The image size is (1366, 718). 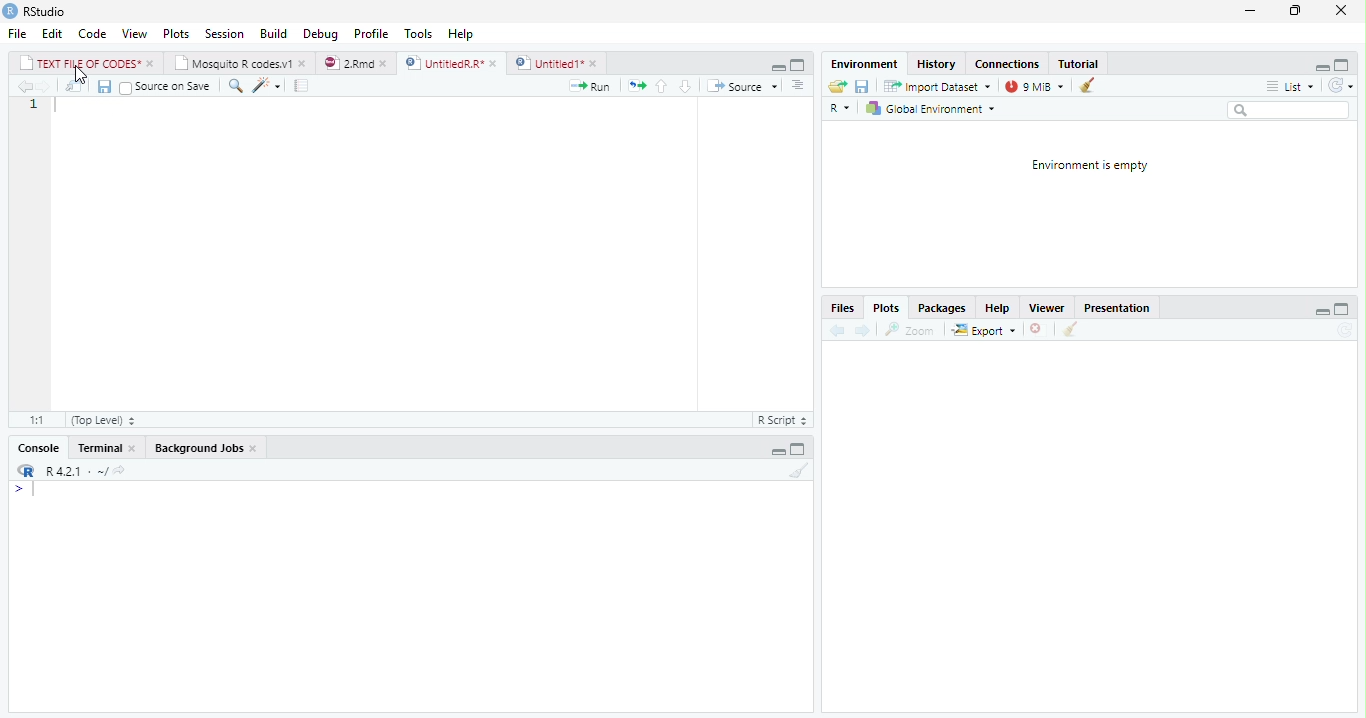 I want to click on load workspace, so click(x=836, y=86).